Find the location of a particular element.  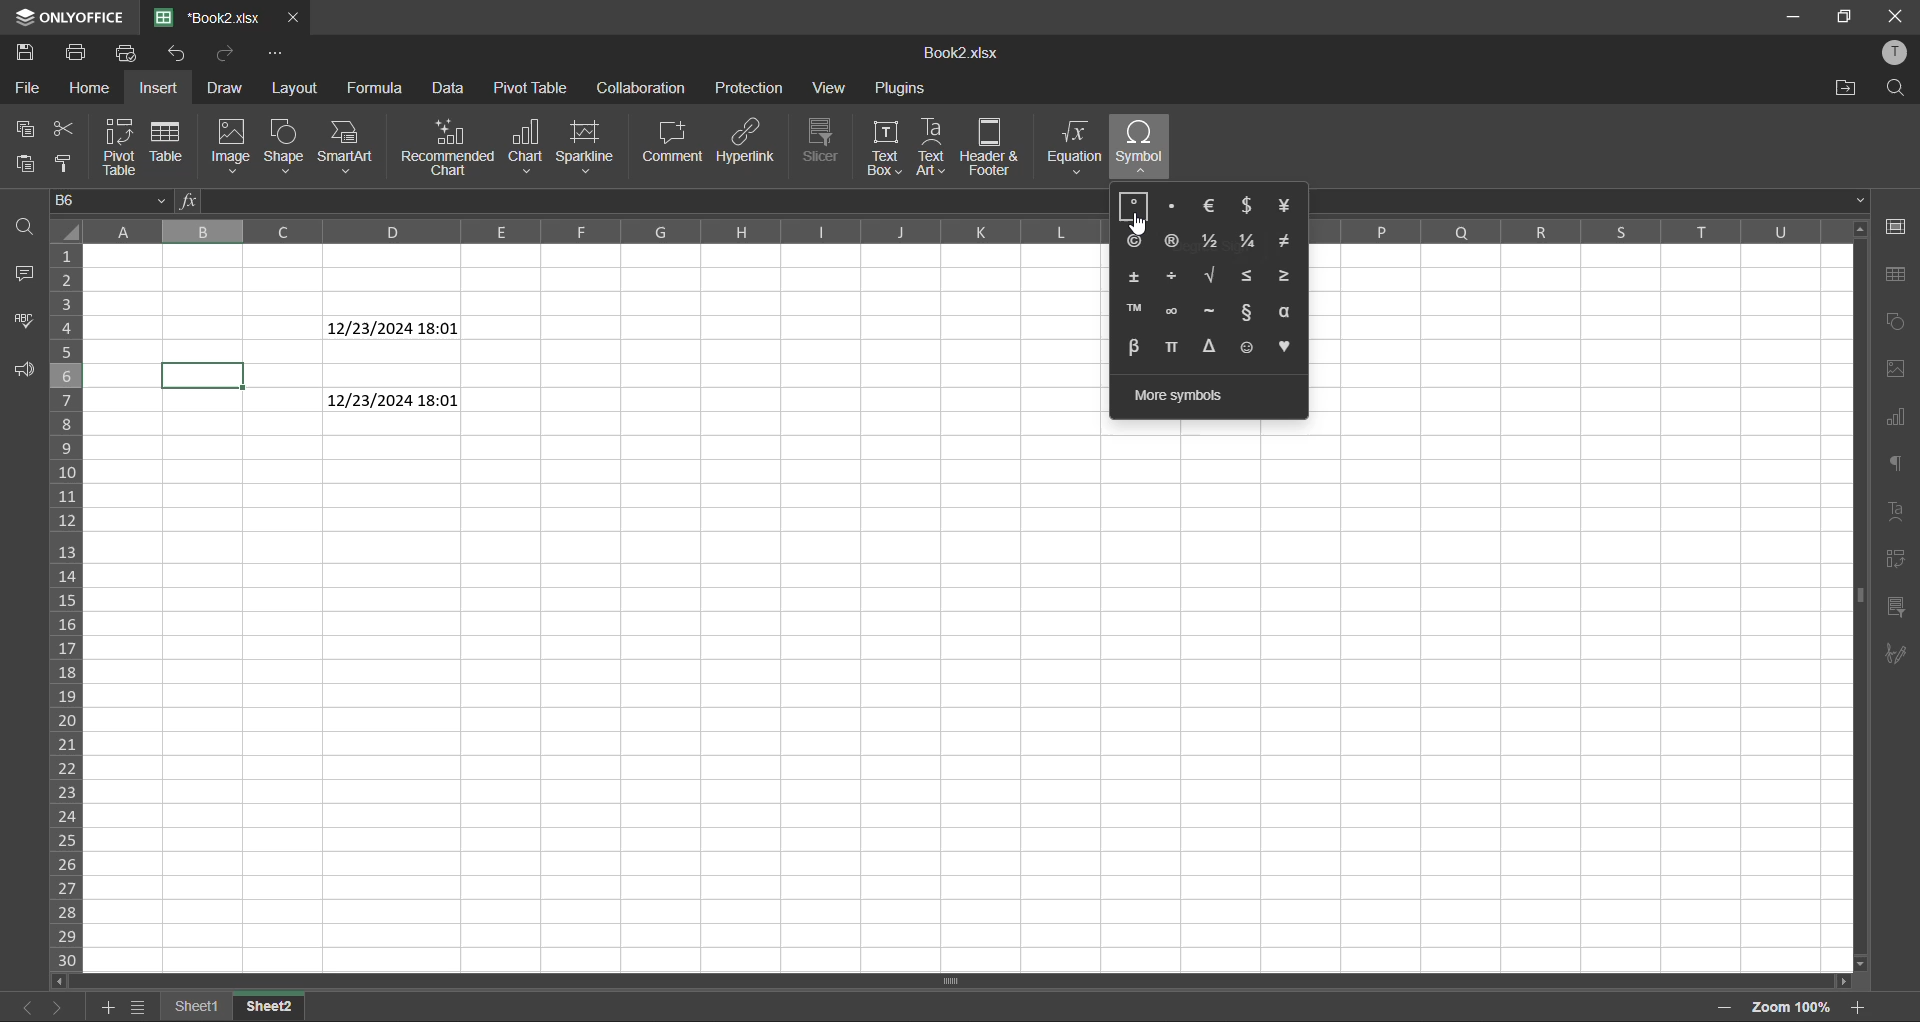

book2.xlsx is located at coordinates (206, 19).